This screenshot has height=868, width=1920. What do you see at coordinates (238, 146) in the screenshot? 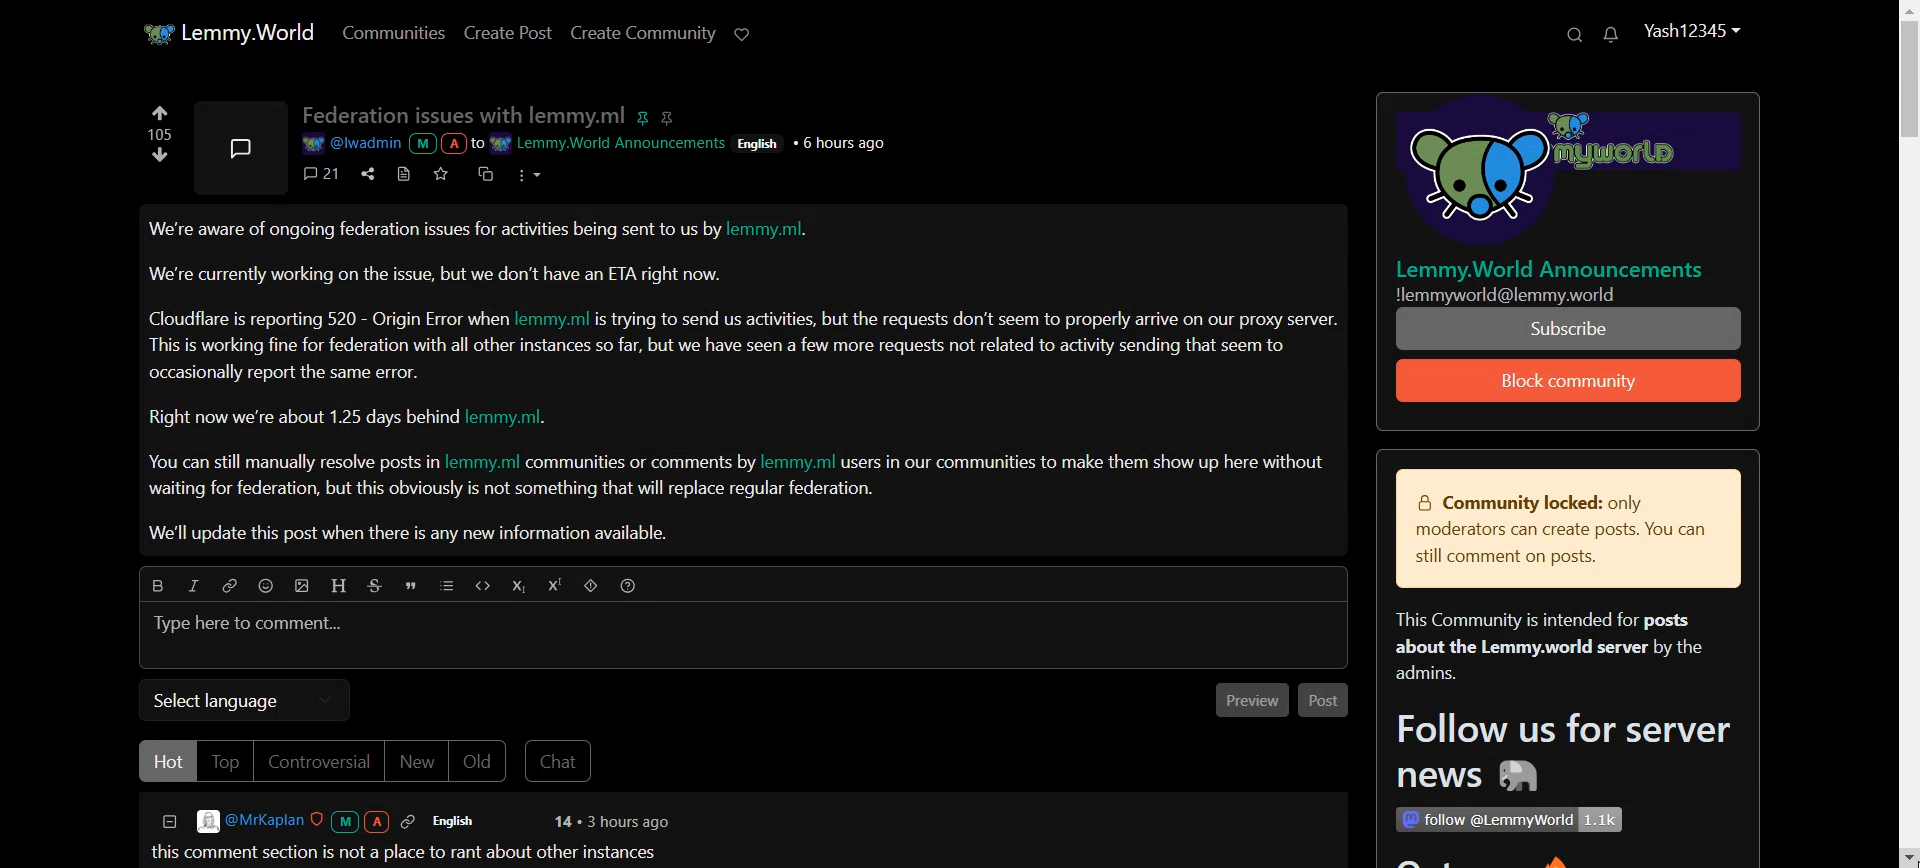
I see `Picture` at bounding box center [238, 146].